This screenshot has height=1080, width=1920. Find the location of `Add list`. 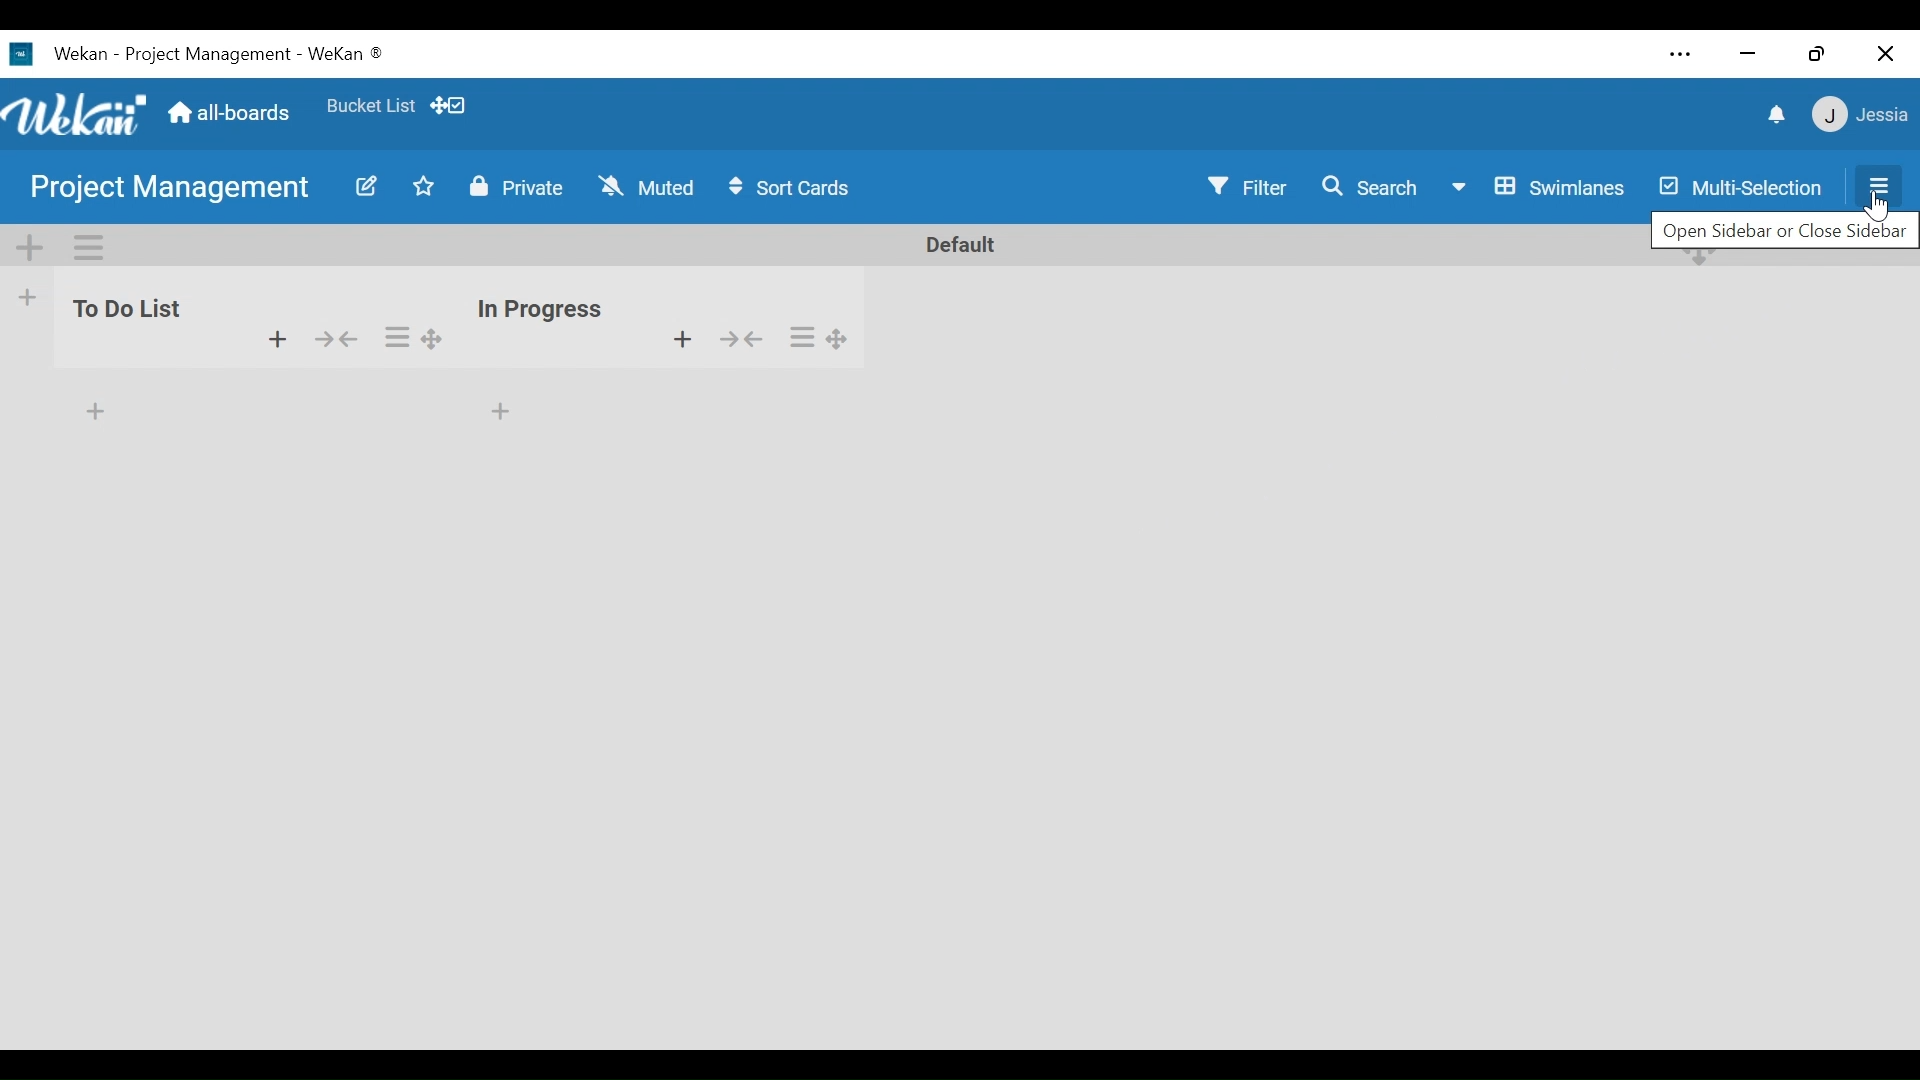

Add list is located at coordinates (29, 296).